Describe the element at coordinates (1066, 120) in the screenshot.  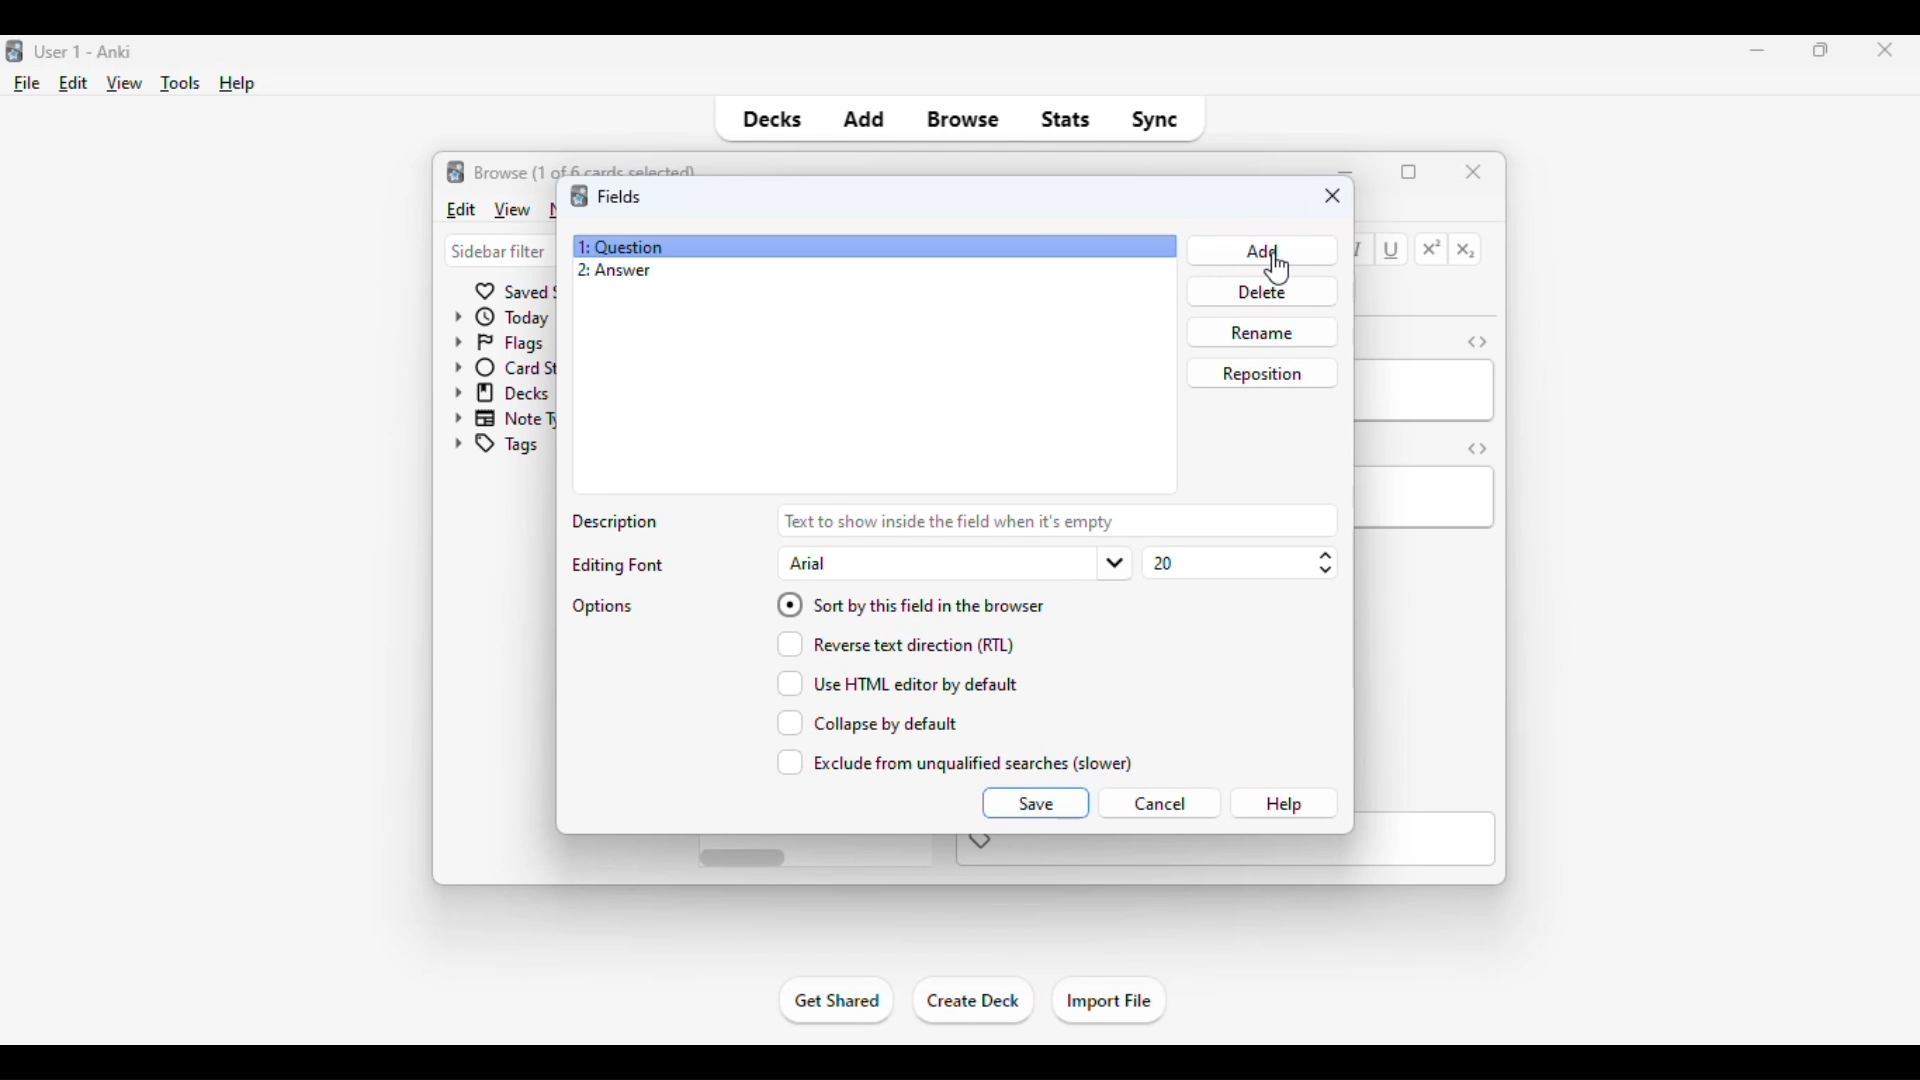
I see `stats` at that location.